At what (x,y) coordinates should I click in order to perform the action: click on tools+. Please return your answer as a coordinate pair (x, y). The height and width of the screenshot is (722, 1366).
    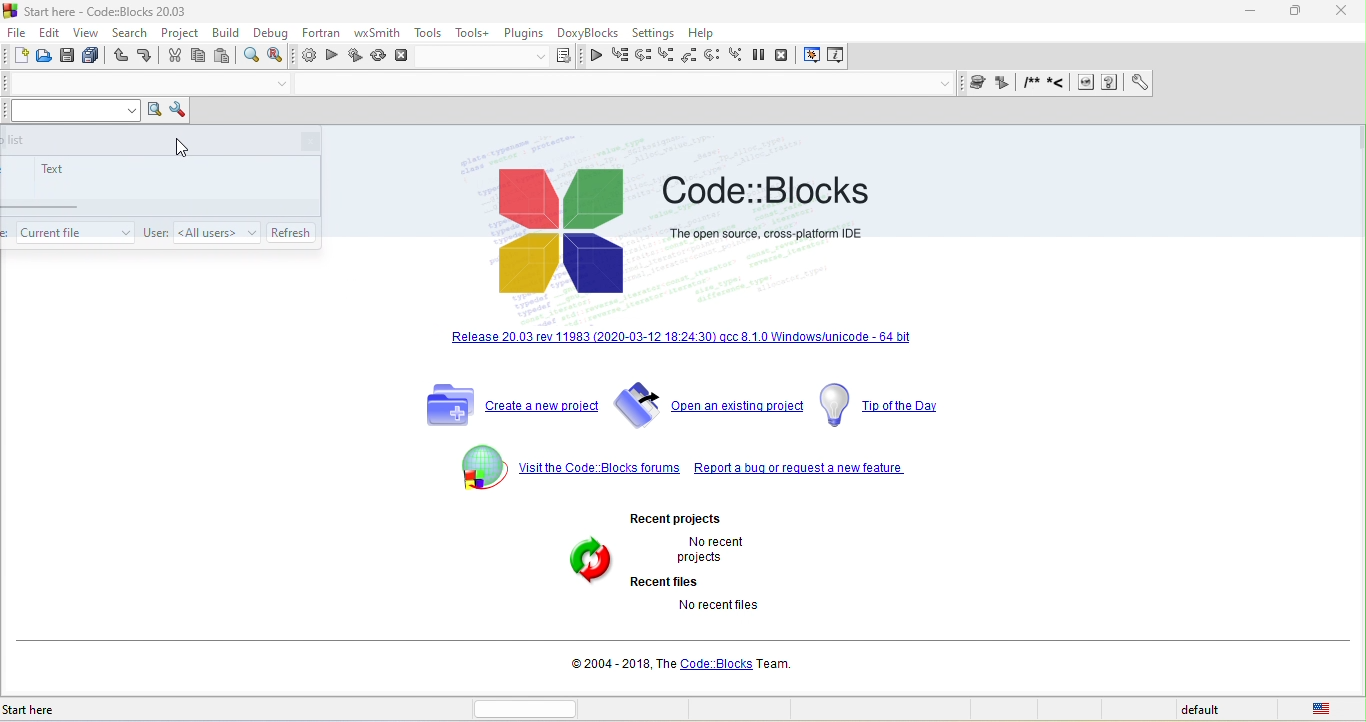
    Looking at the image, I should click on (473, 34).